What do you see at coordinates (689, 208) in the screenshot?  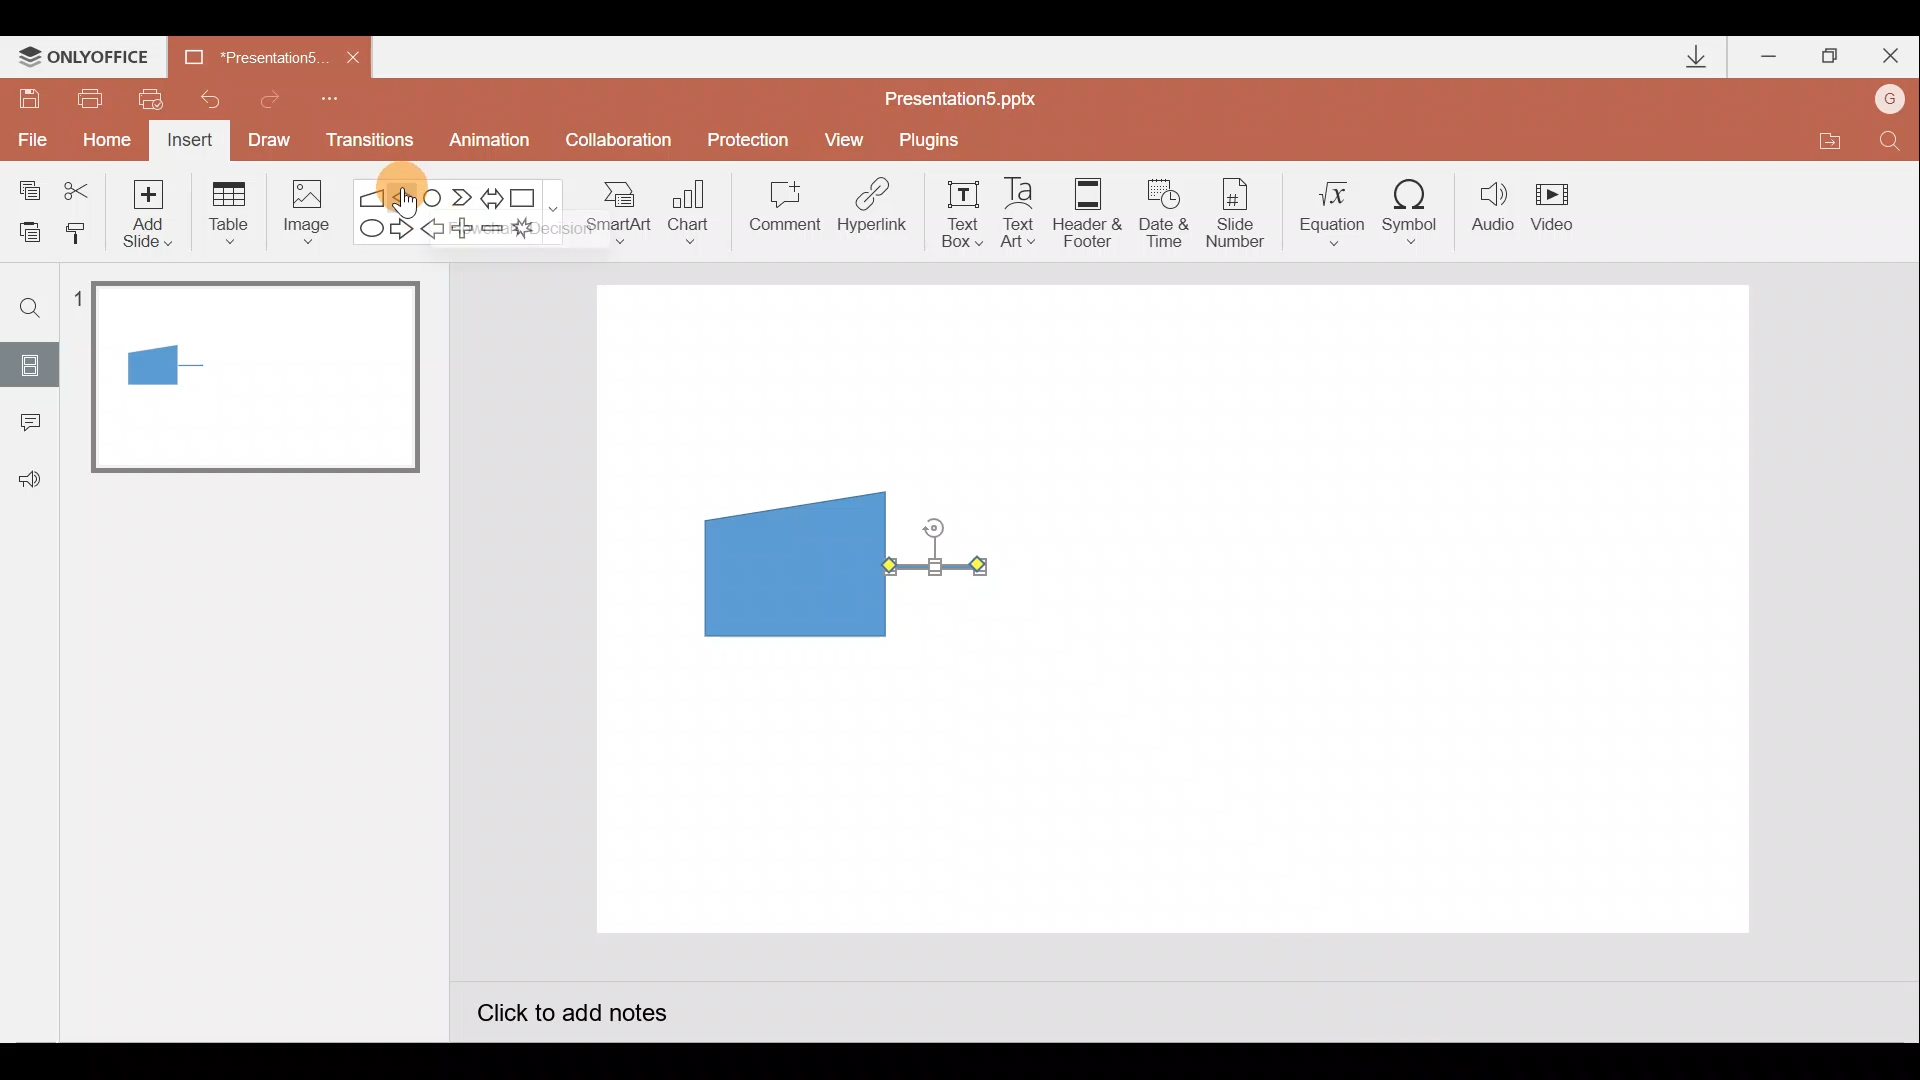 I see `Chart` at bounding box center [689, 208].